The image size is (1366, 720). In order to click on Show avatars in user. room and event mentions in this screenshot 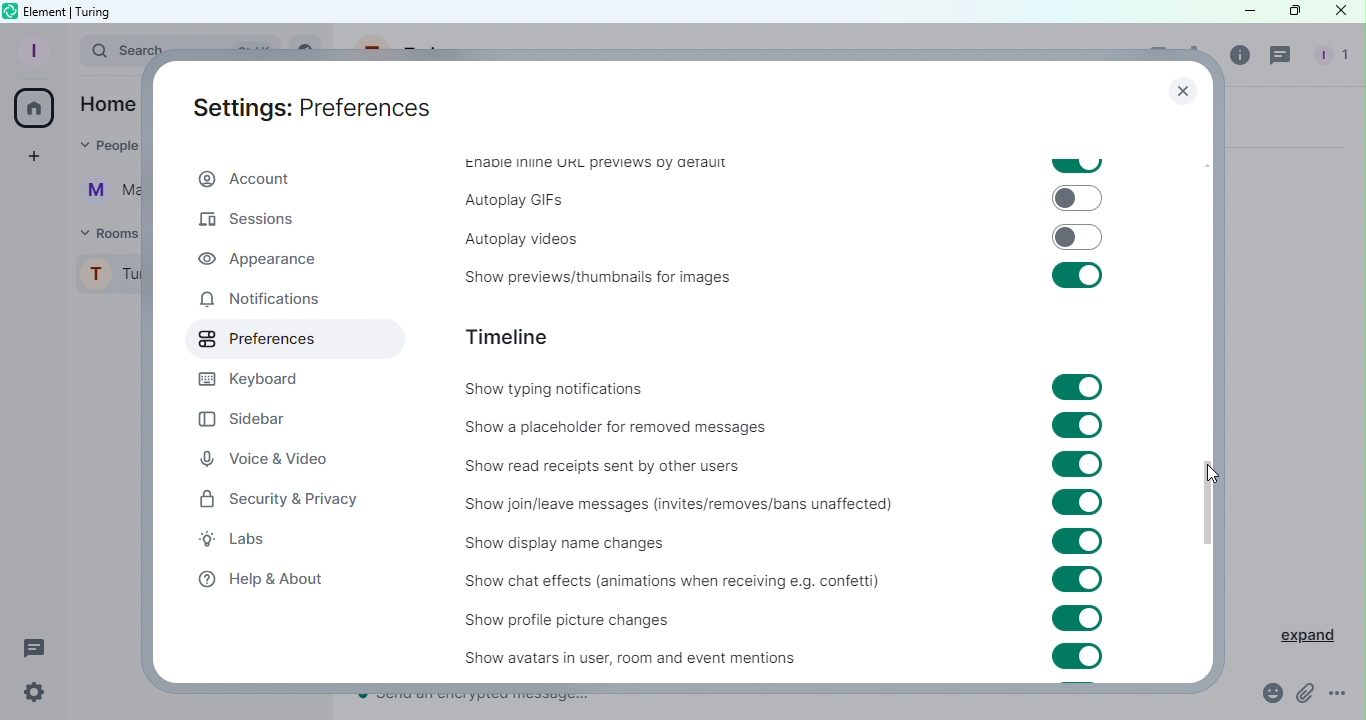, I will do `click(606, 657)`.